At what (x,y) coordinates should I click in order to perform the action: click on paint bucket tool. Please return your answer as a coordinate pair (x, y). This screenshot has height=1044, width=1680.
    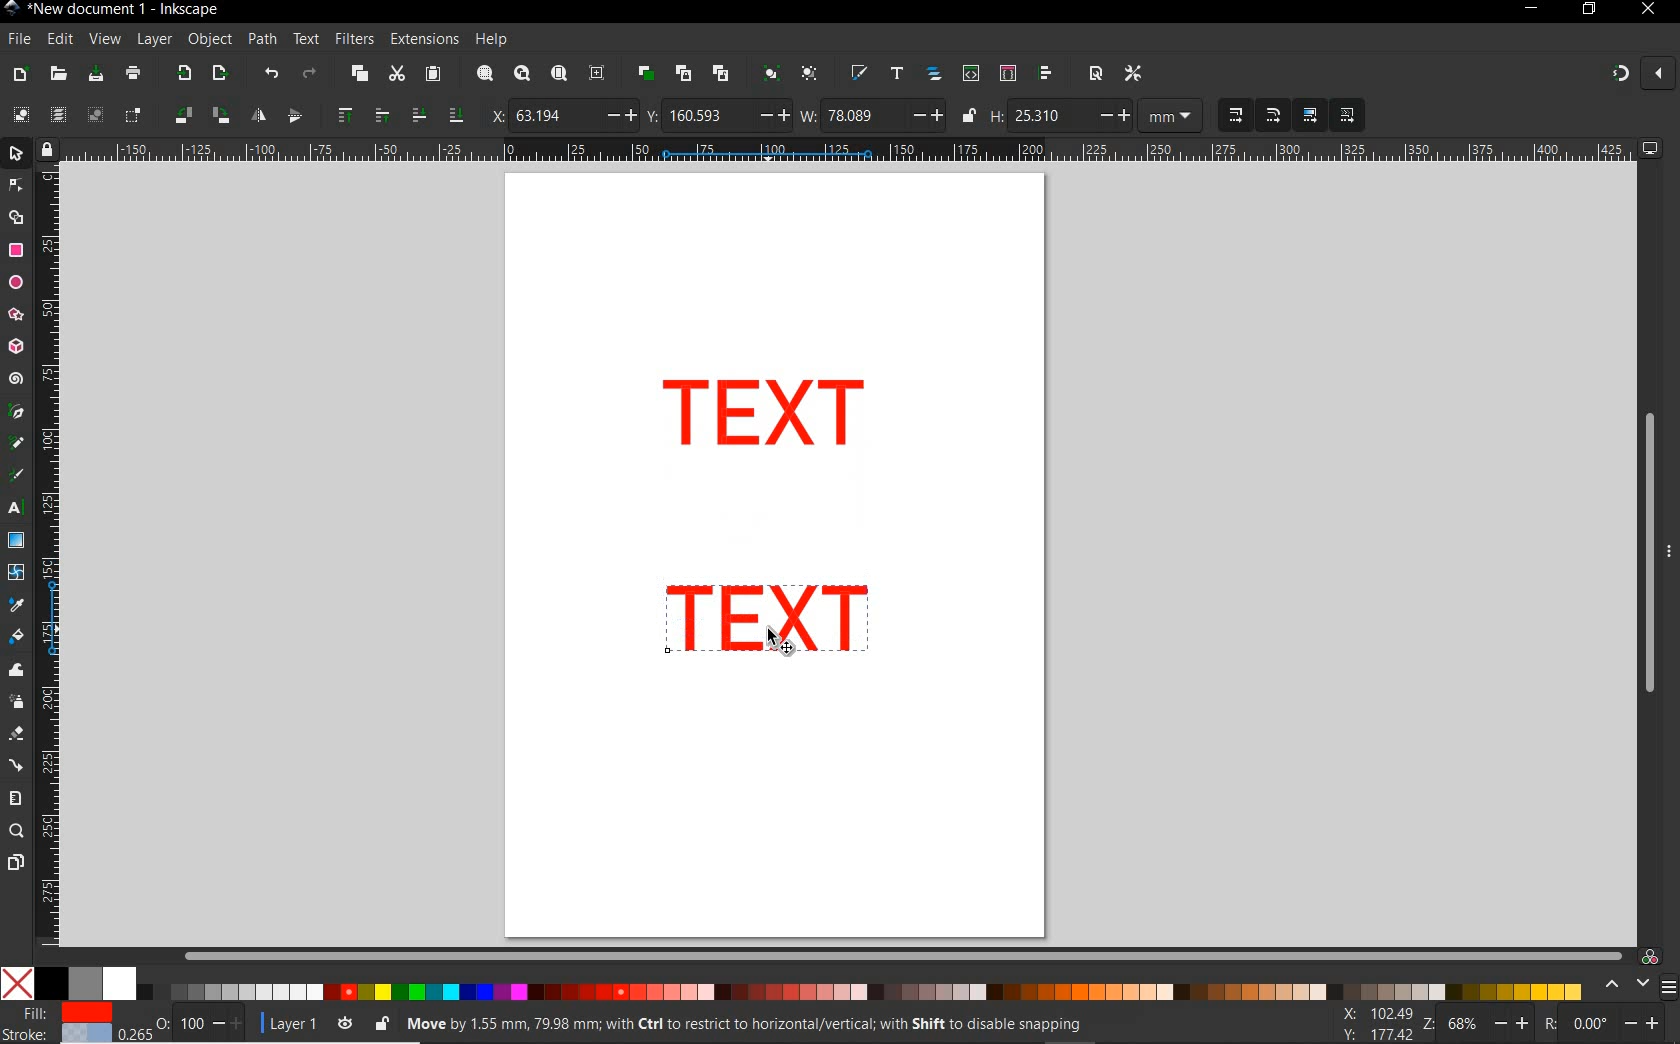
    Looking at the image, I should click on (17, 637).